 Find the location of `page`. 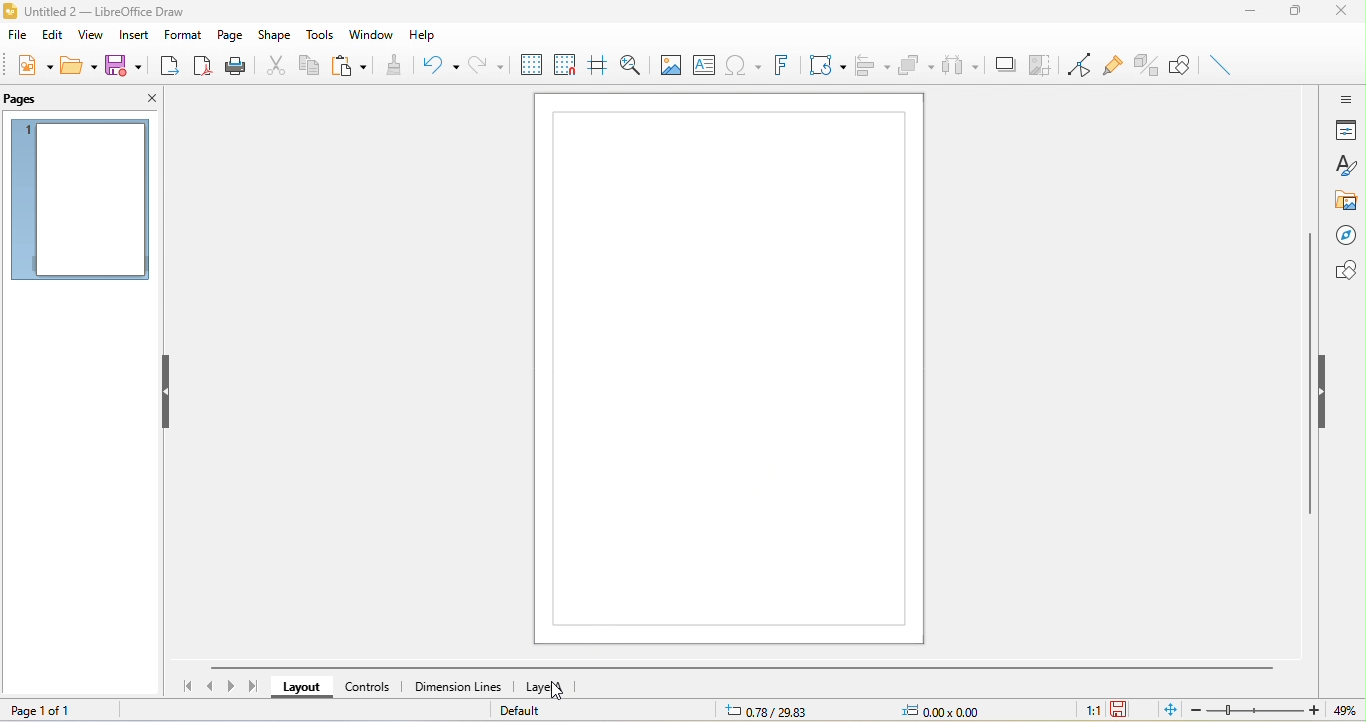

page is located at coordinates (229, 33).